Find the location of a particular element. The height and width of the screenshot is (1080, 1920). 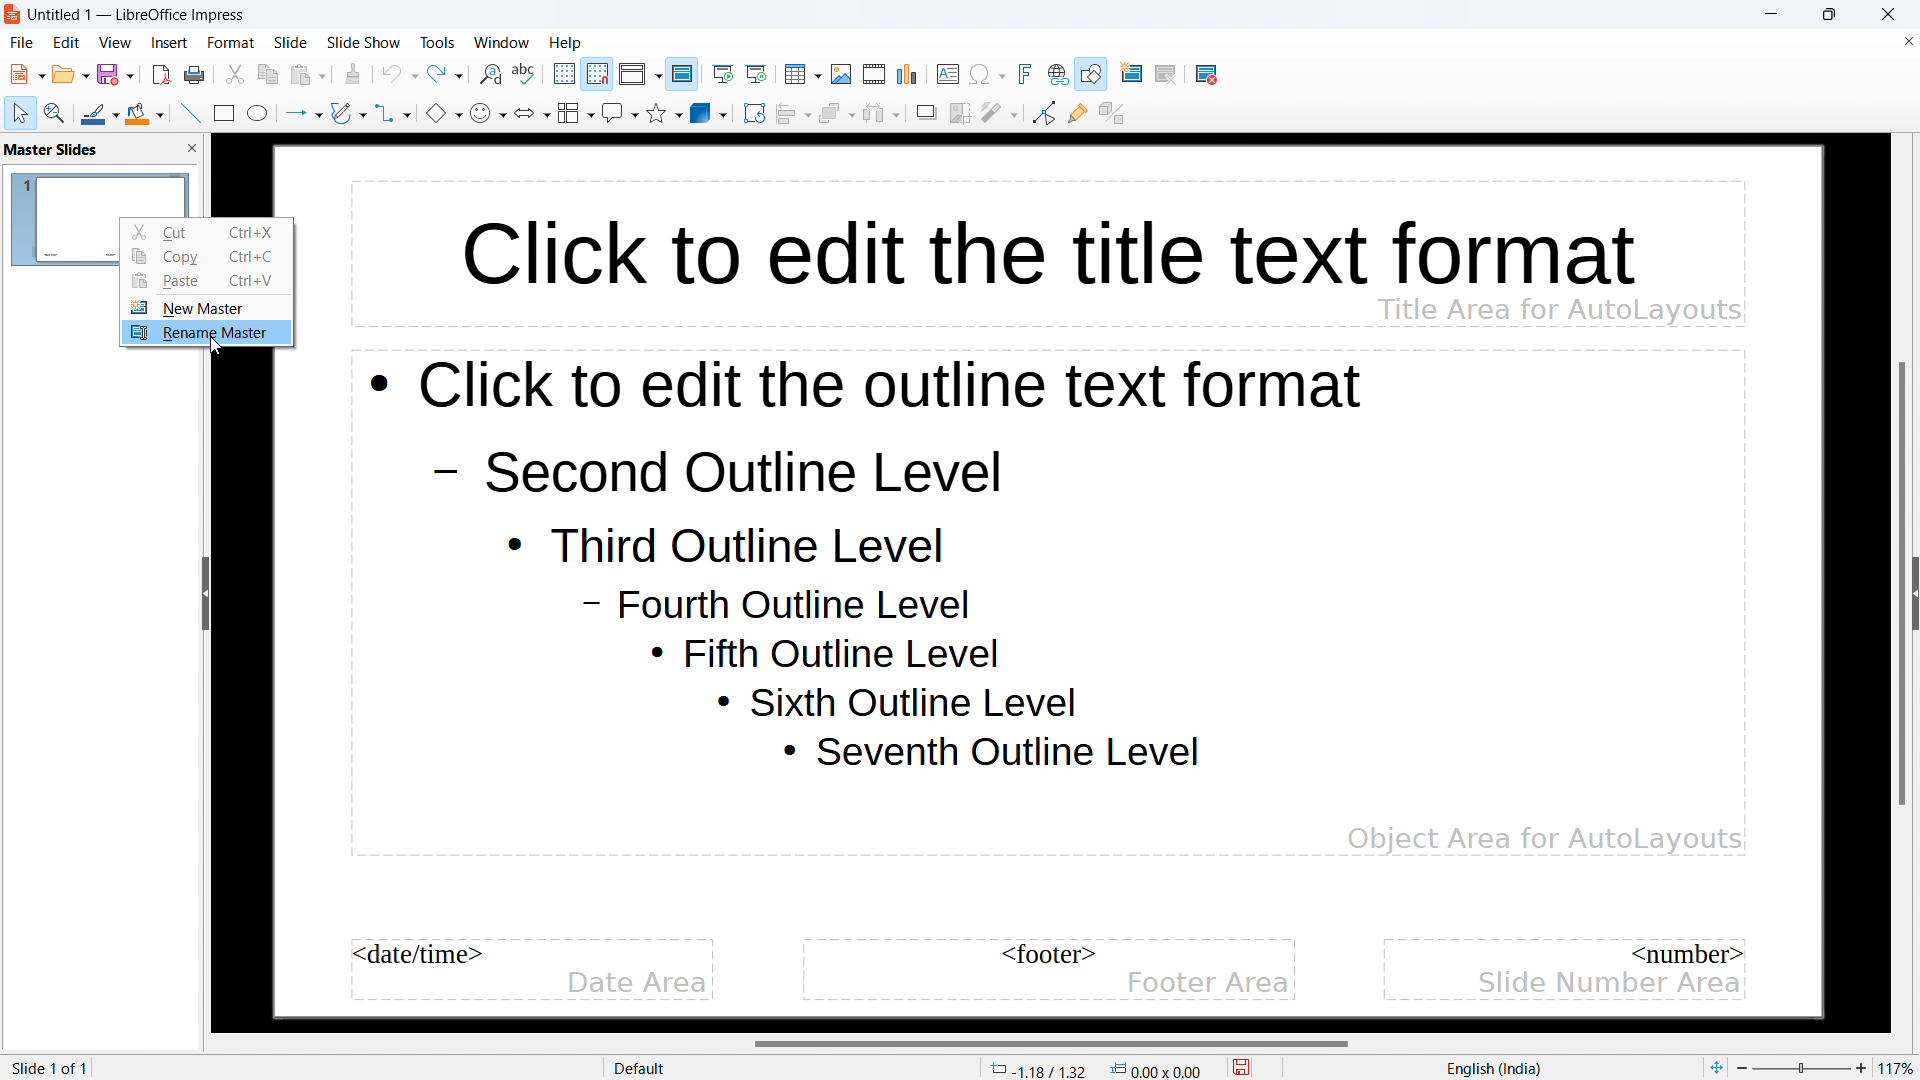

Second outline level is located at coordinates (728, 471).